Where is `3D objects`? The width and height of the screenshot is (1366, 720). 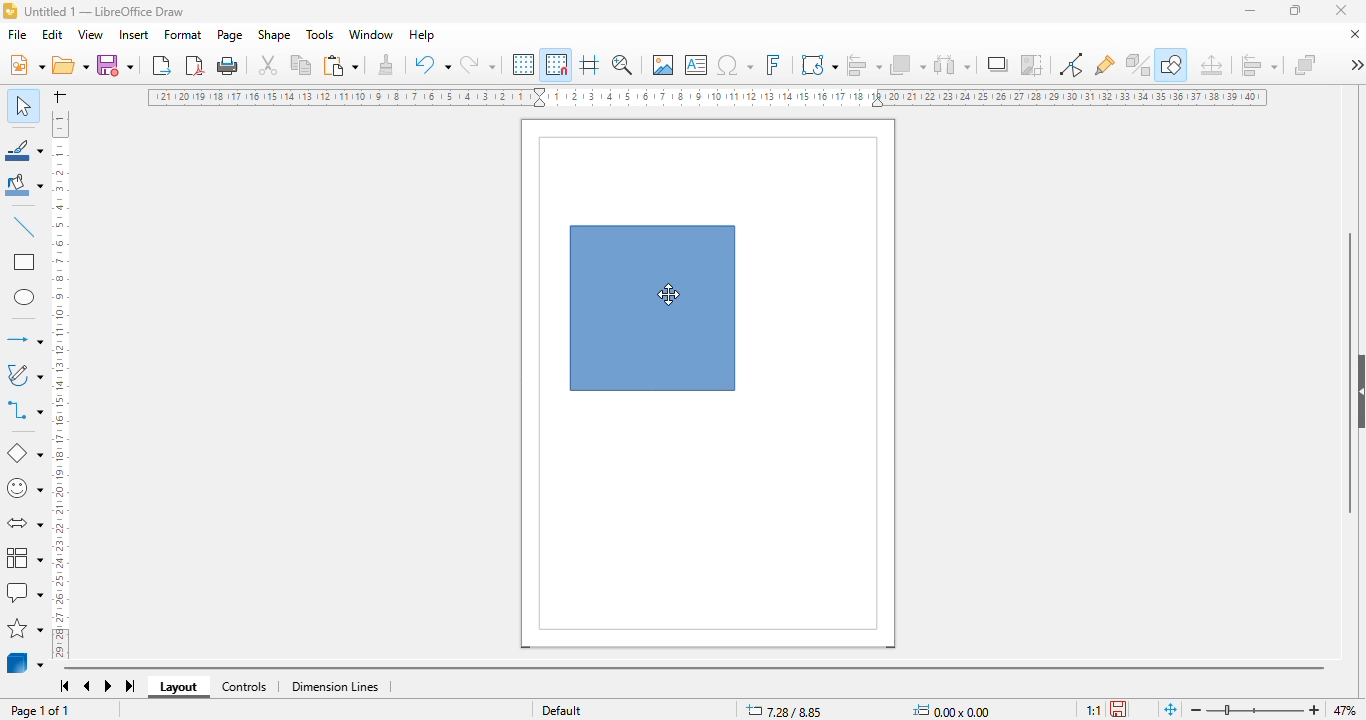
3D objects is located at coordinates (26, 662).